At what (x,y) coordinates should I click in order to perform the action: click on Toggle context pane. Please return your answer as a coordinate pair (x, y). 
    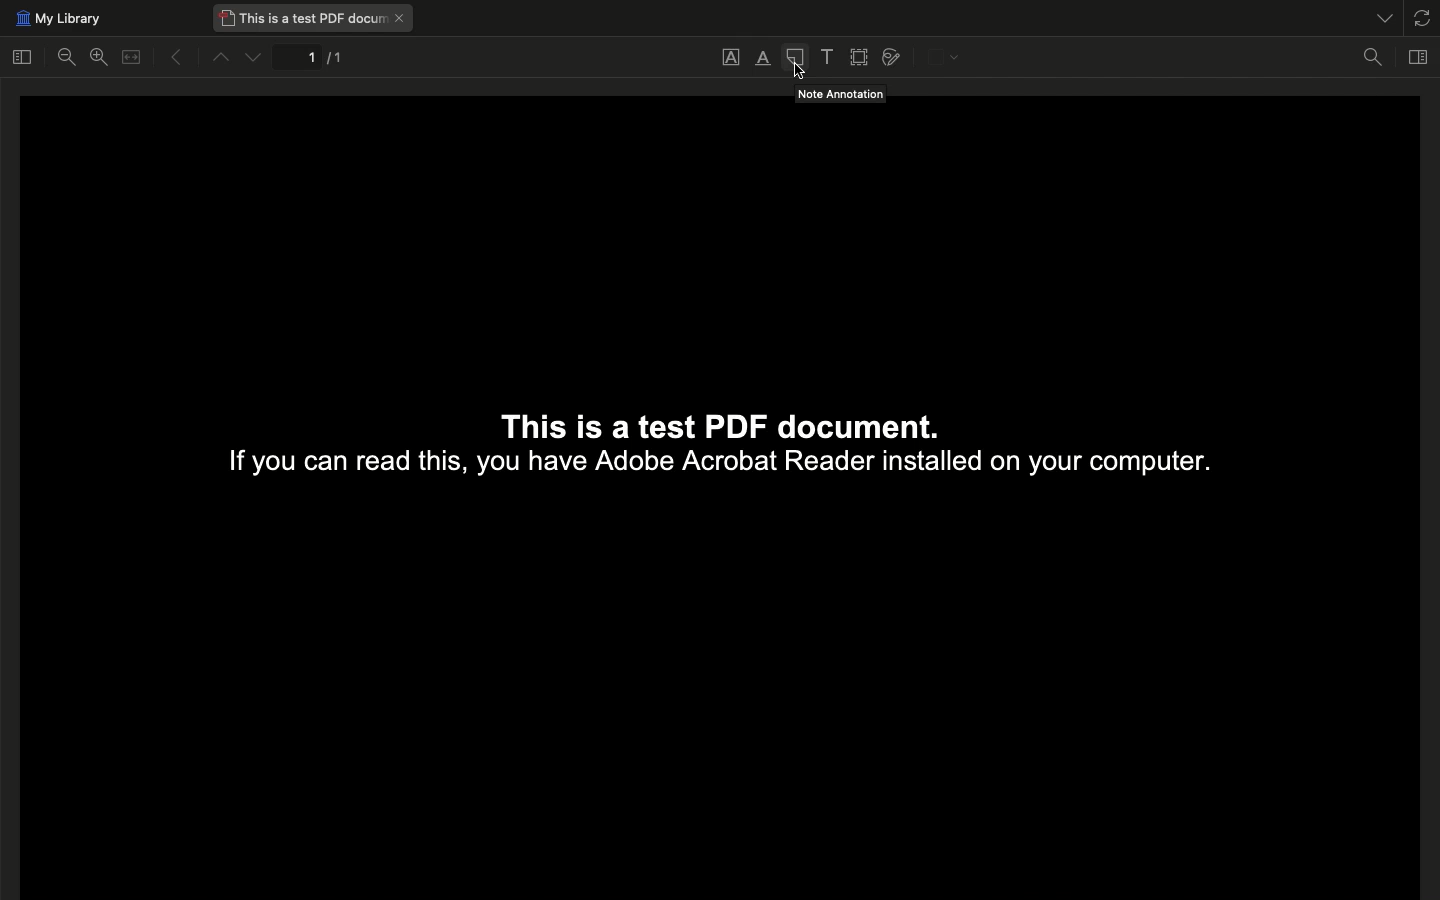
    Looking at the image, I should click on (1420, 55).